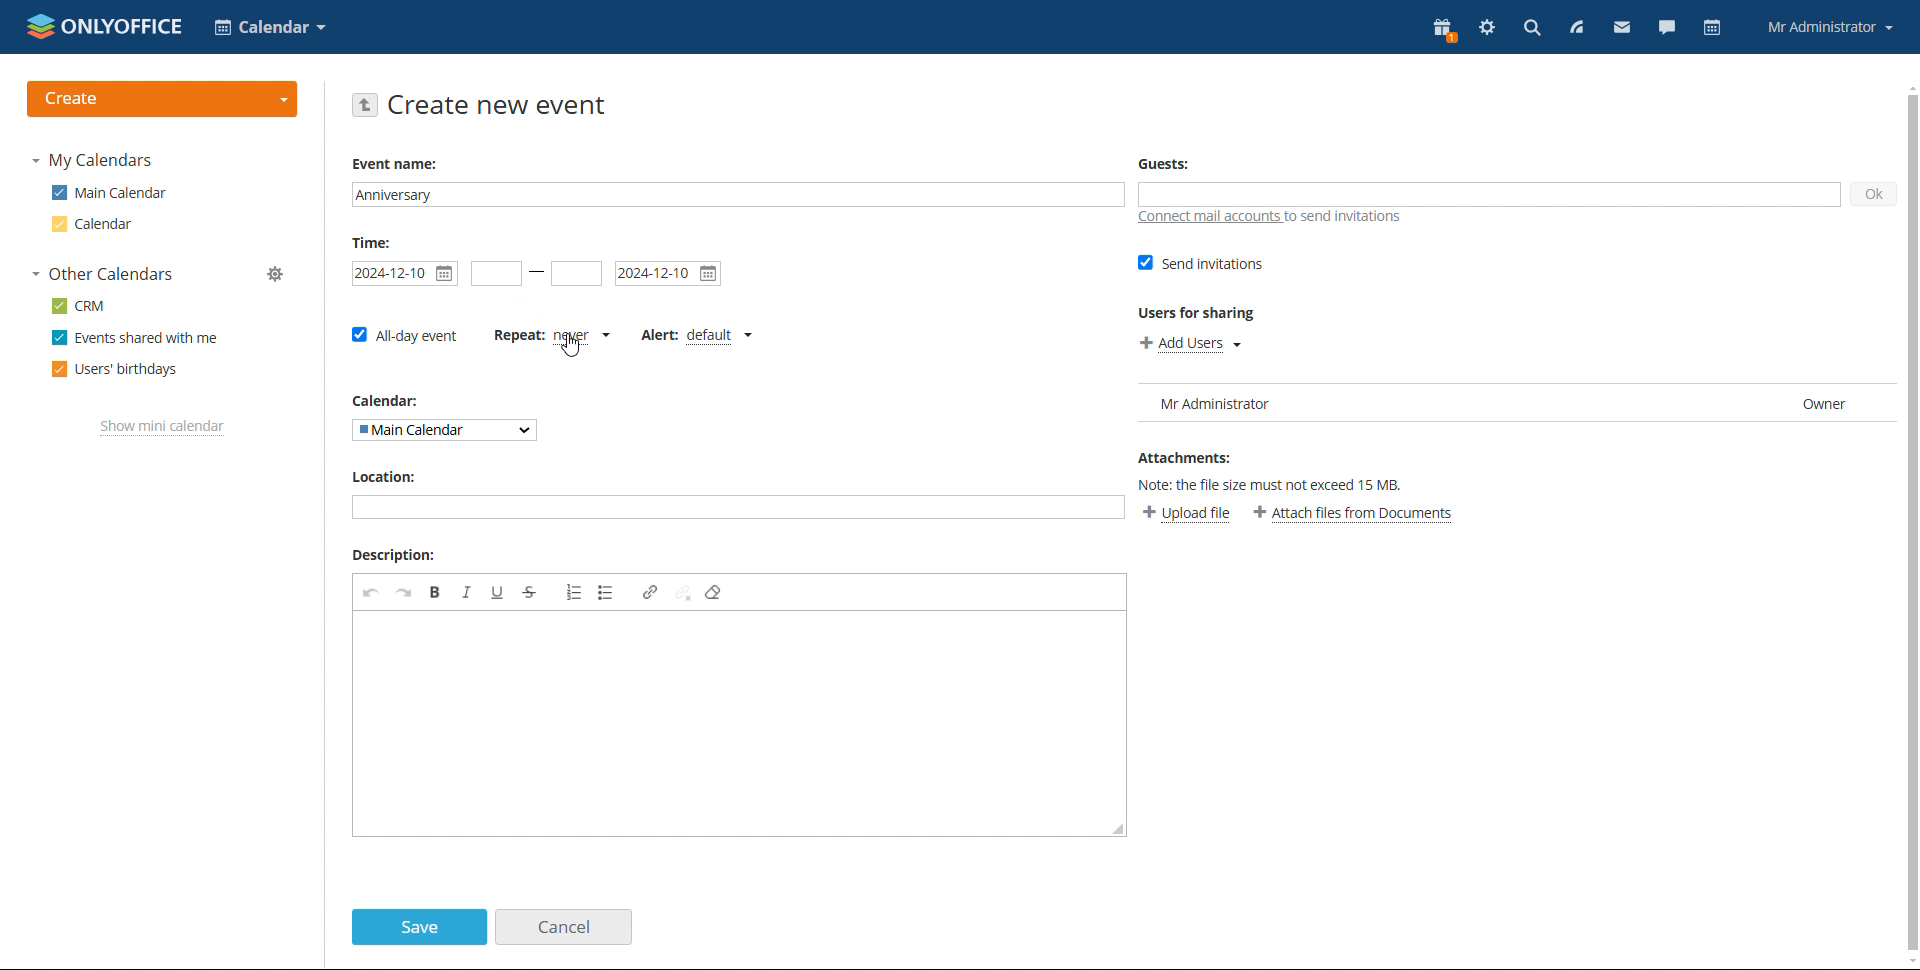 The image size is (1920, 970). What do you see at coordinates (371, 242) in the screenshot?
I see `Time:` at bounding box center [371, 242].